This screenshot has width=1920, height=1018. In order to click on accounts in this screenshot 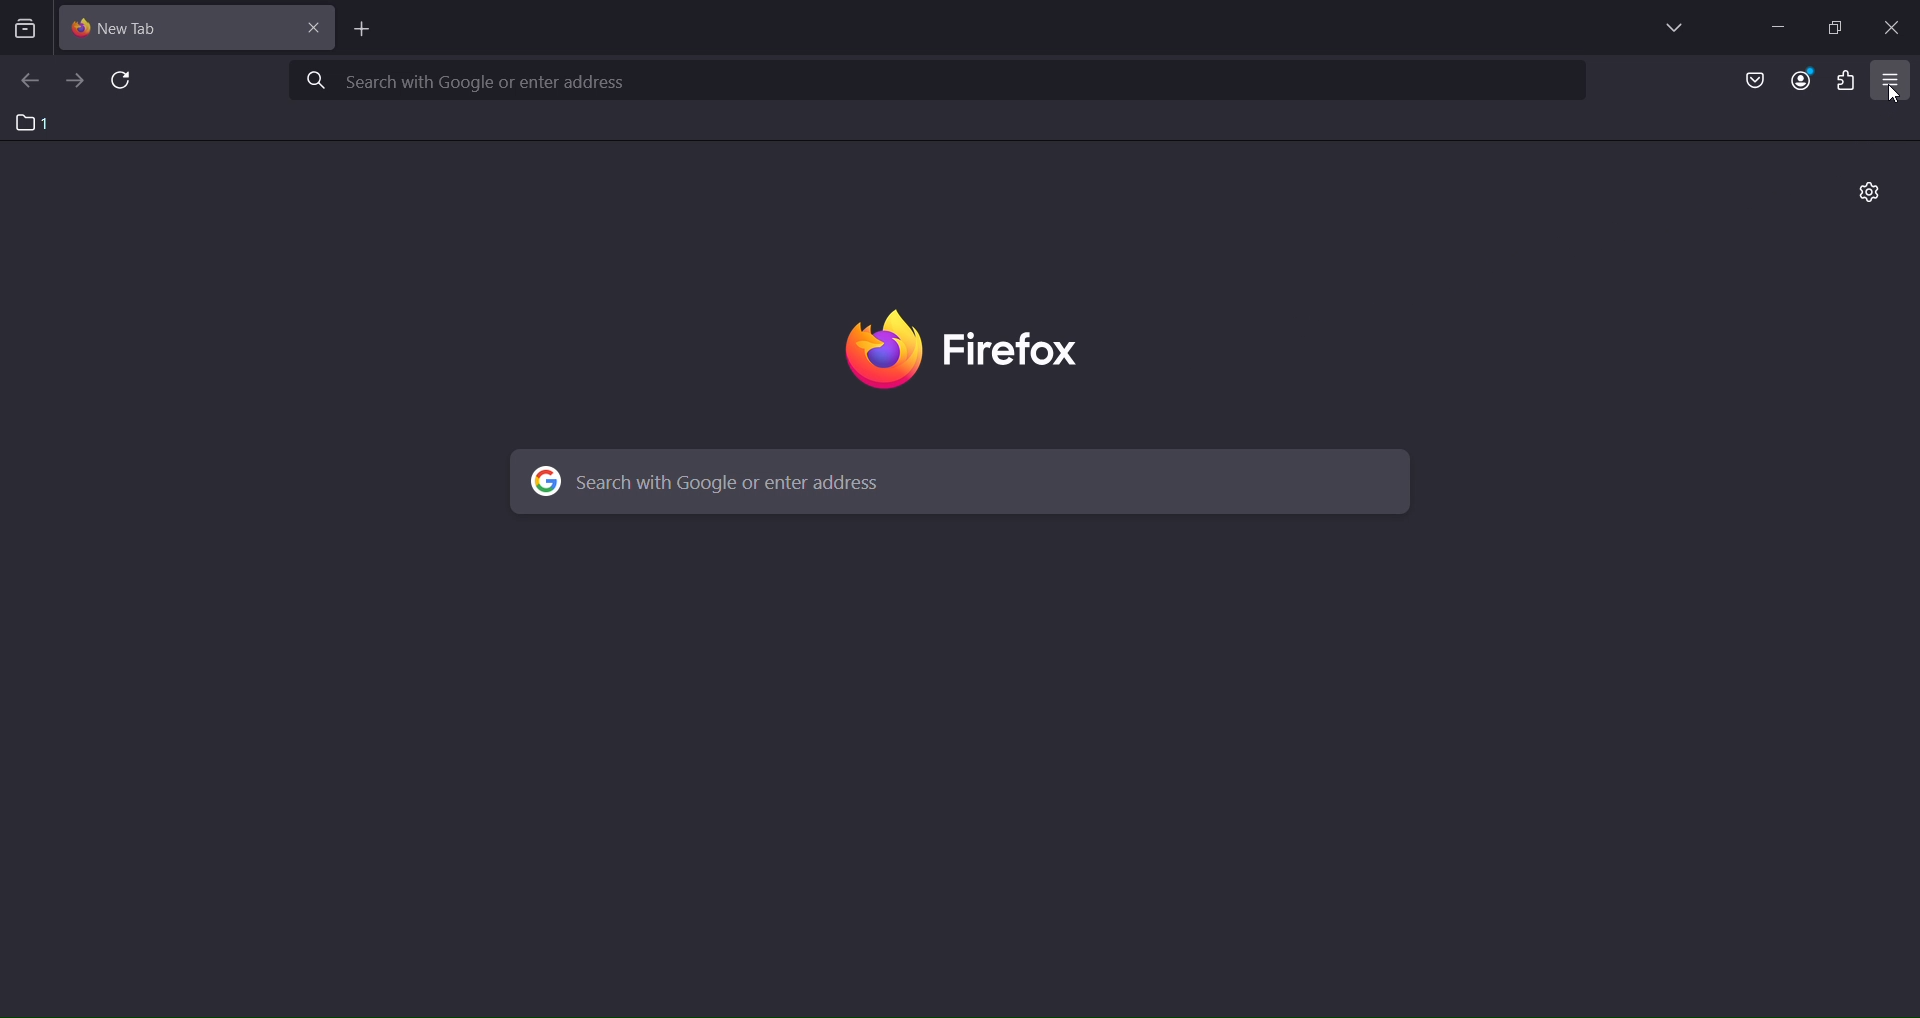, I will do `click(1806, 81)`.